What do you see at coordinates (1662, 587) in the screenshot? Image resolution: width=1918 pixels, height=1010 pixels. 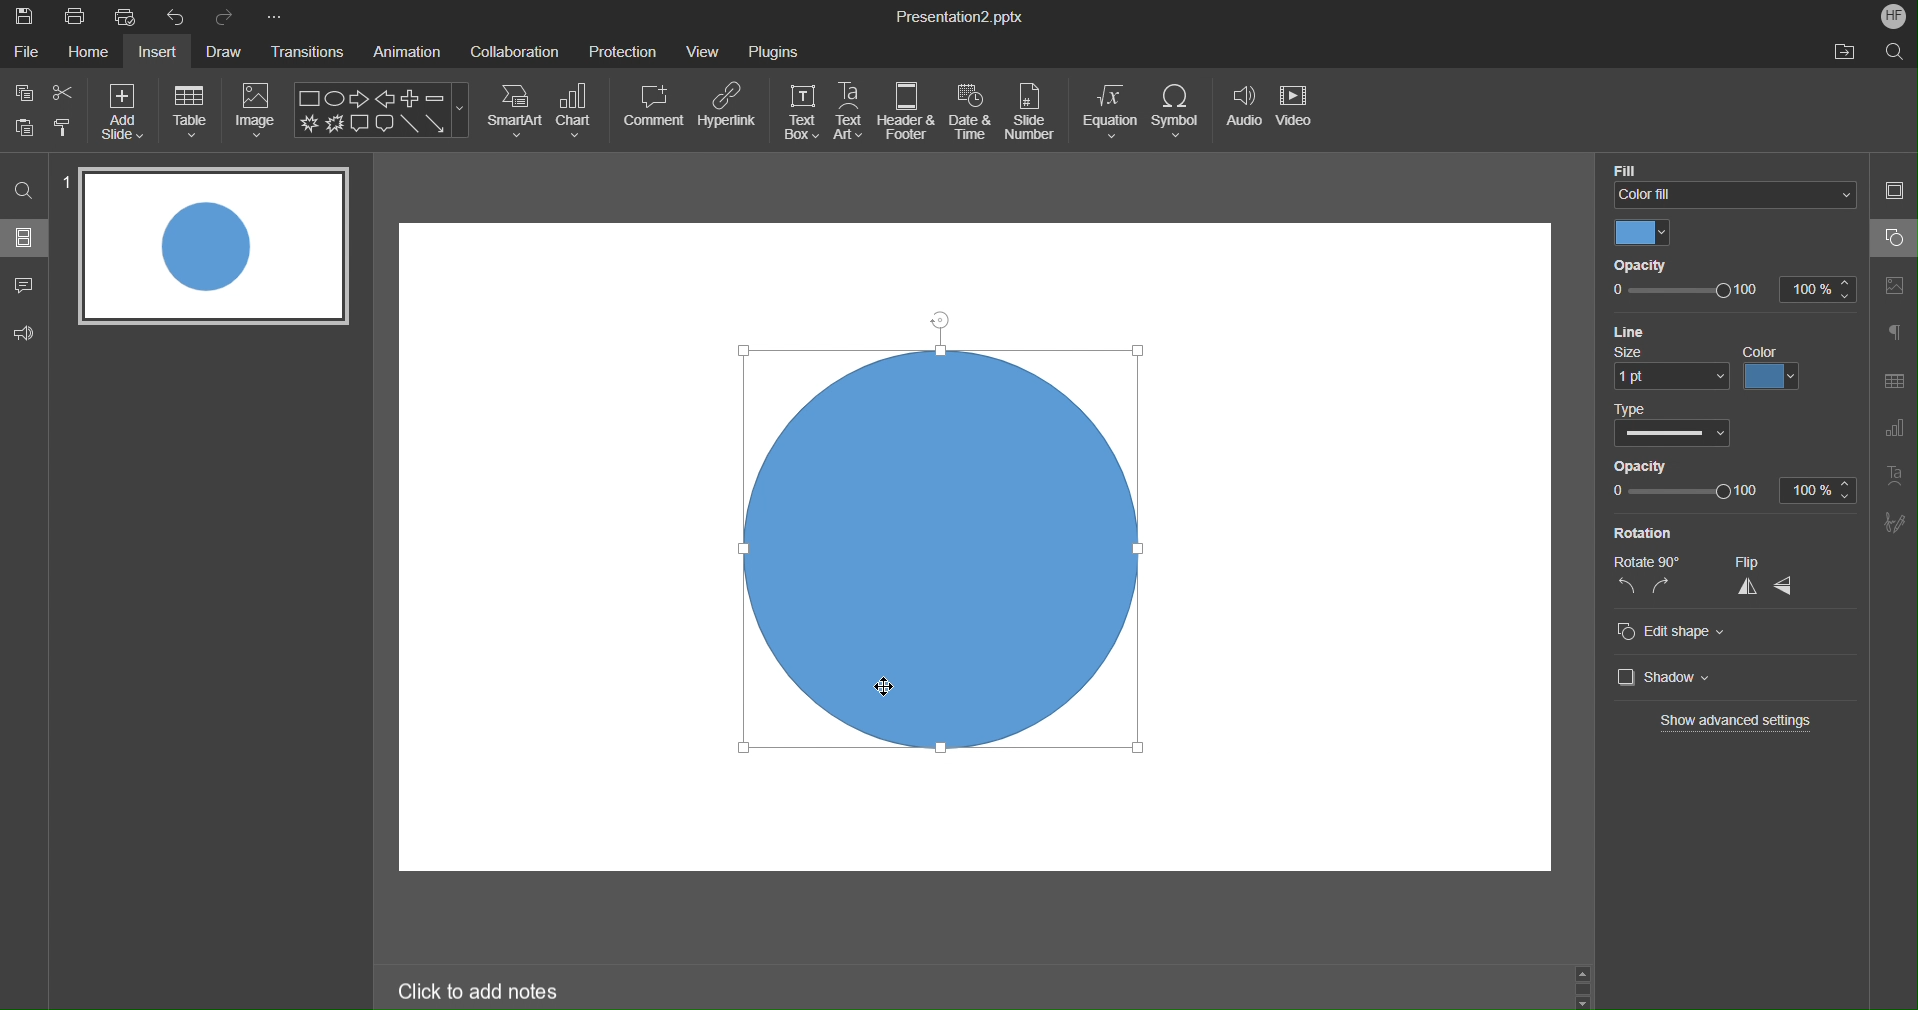 I see `right` at bounding box center [1662, 587].